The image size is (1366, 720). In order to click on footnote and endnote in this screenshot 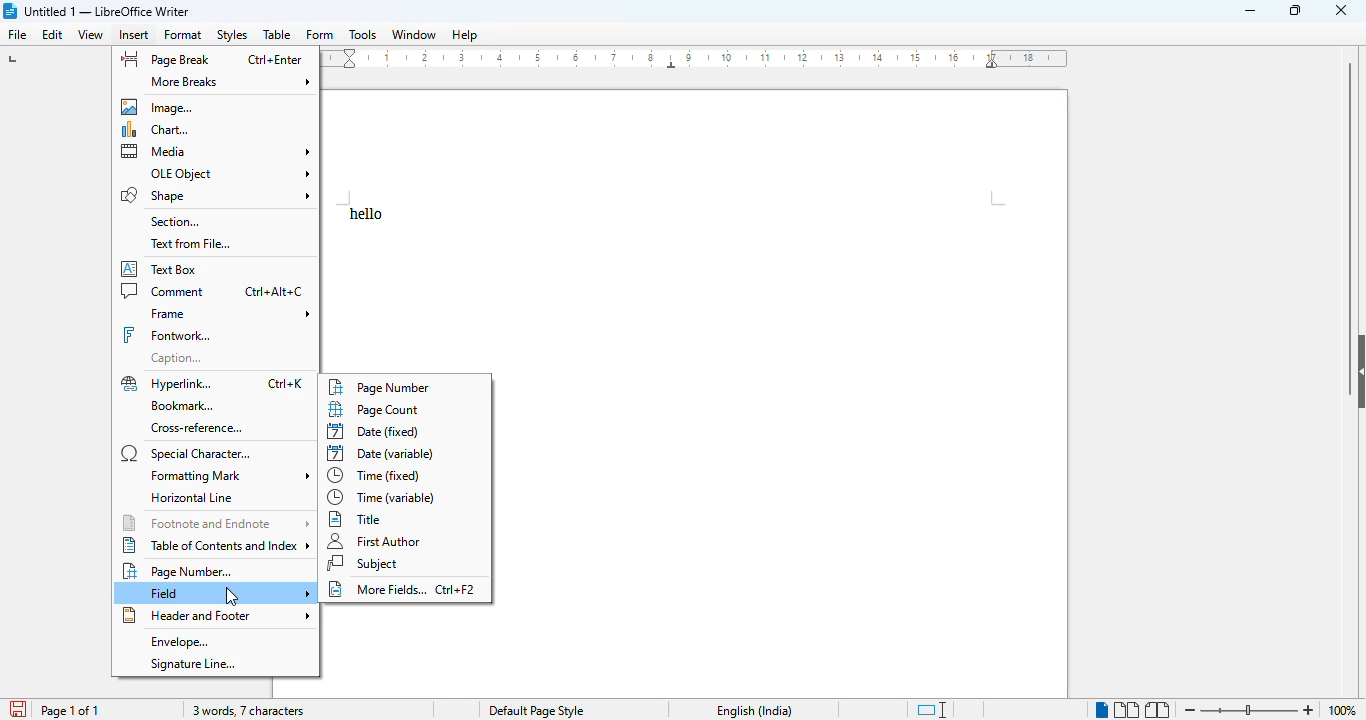, I will do `click(218, 522)`.